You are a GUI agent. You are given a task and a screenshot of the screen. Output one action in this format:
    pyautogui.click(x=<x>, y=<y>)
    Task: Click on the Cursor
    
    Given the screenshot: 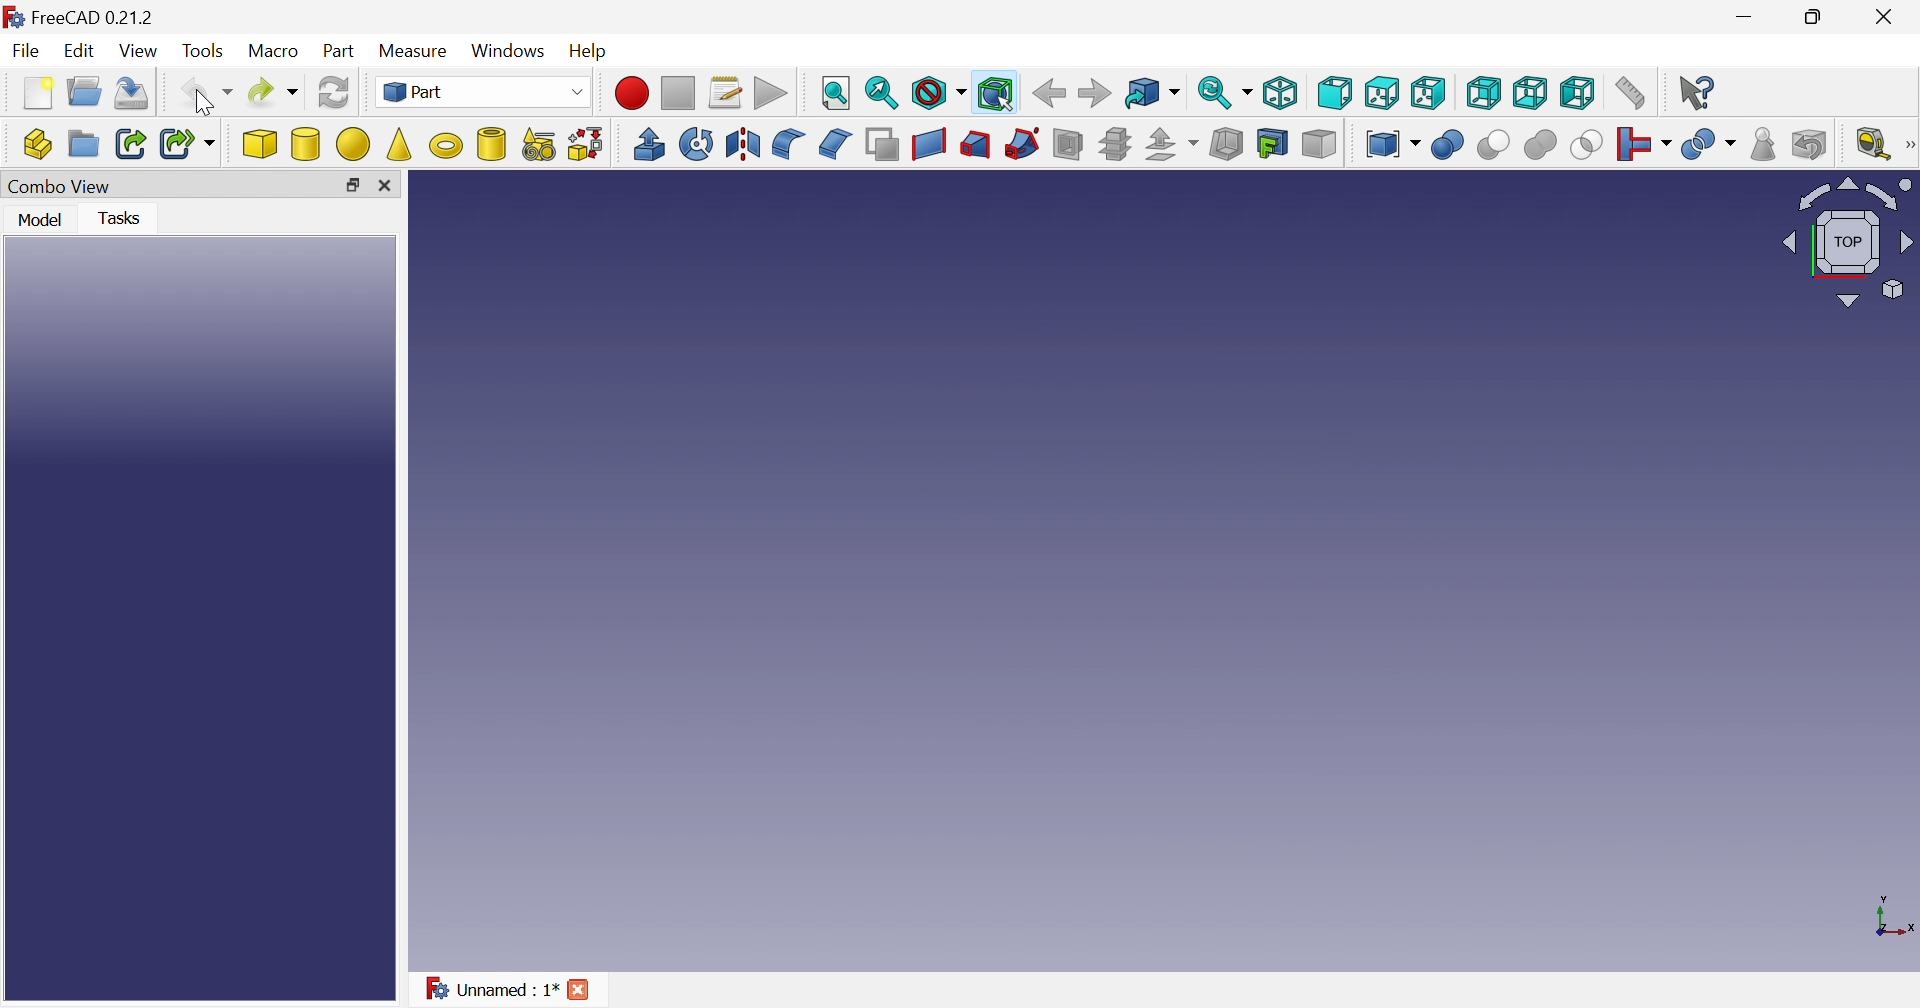 What is the action you would take?
    pyautogui.click(x=203, y=99)
    